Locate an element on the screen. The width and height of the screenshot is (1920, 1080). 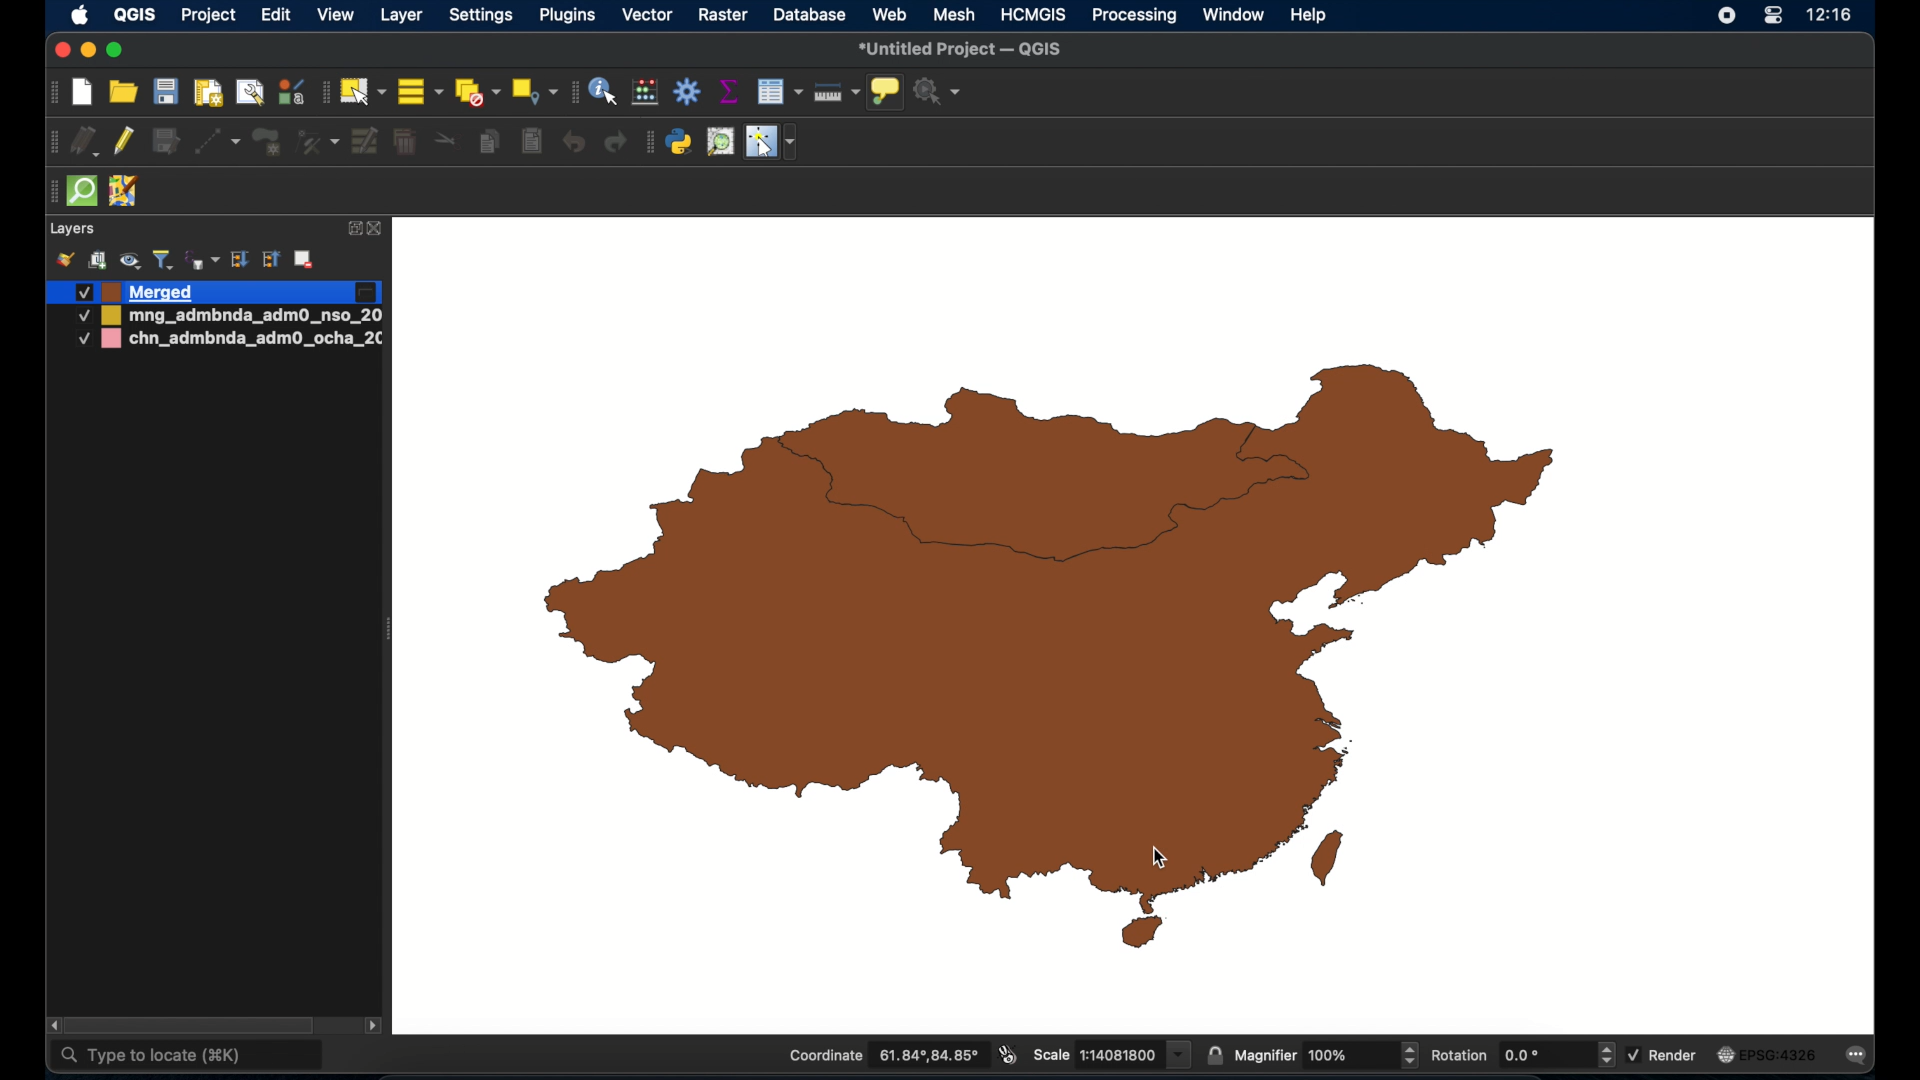
redo is located at coordinates (615, 142).